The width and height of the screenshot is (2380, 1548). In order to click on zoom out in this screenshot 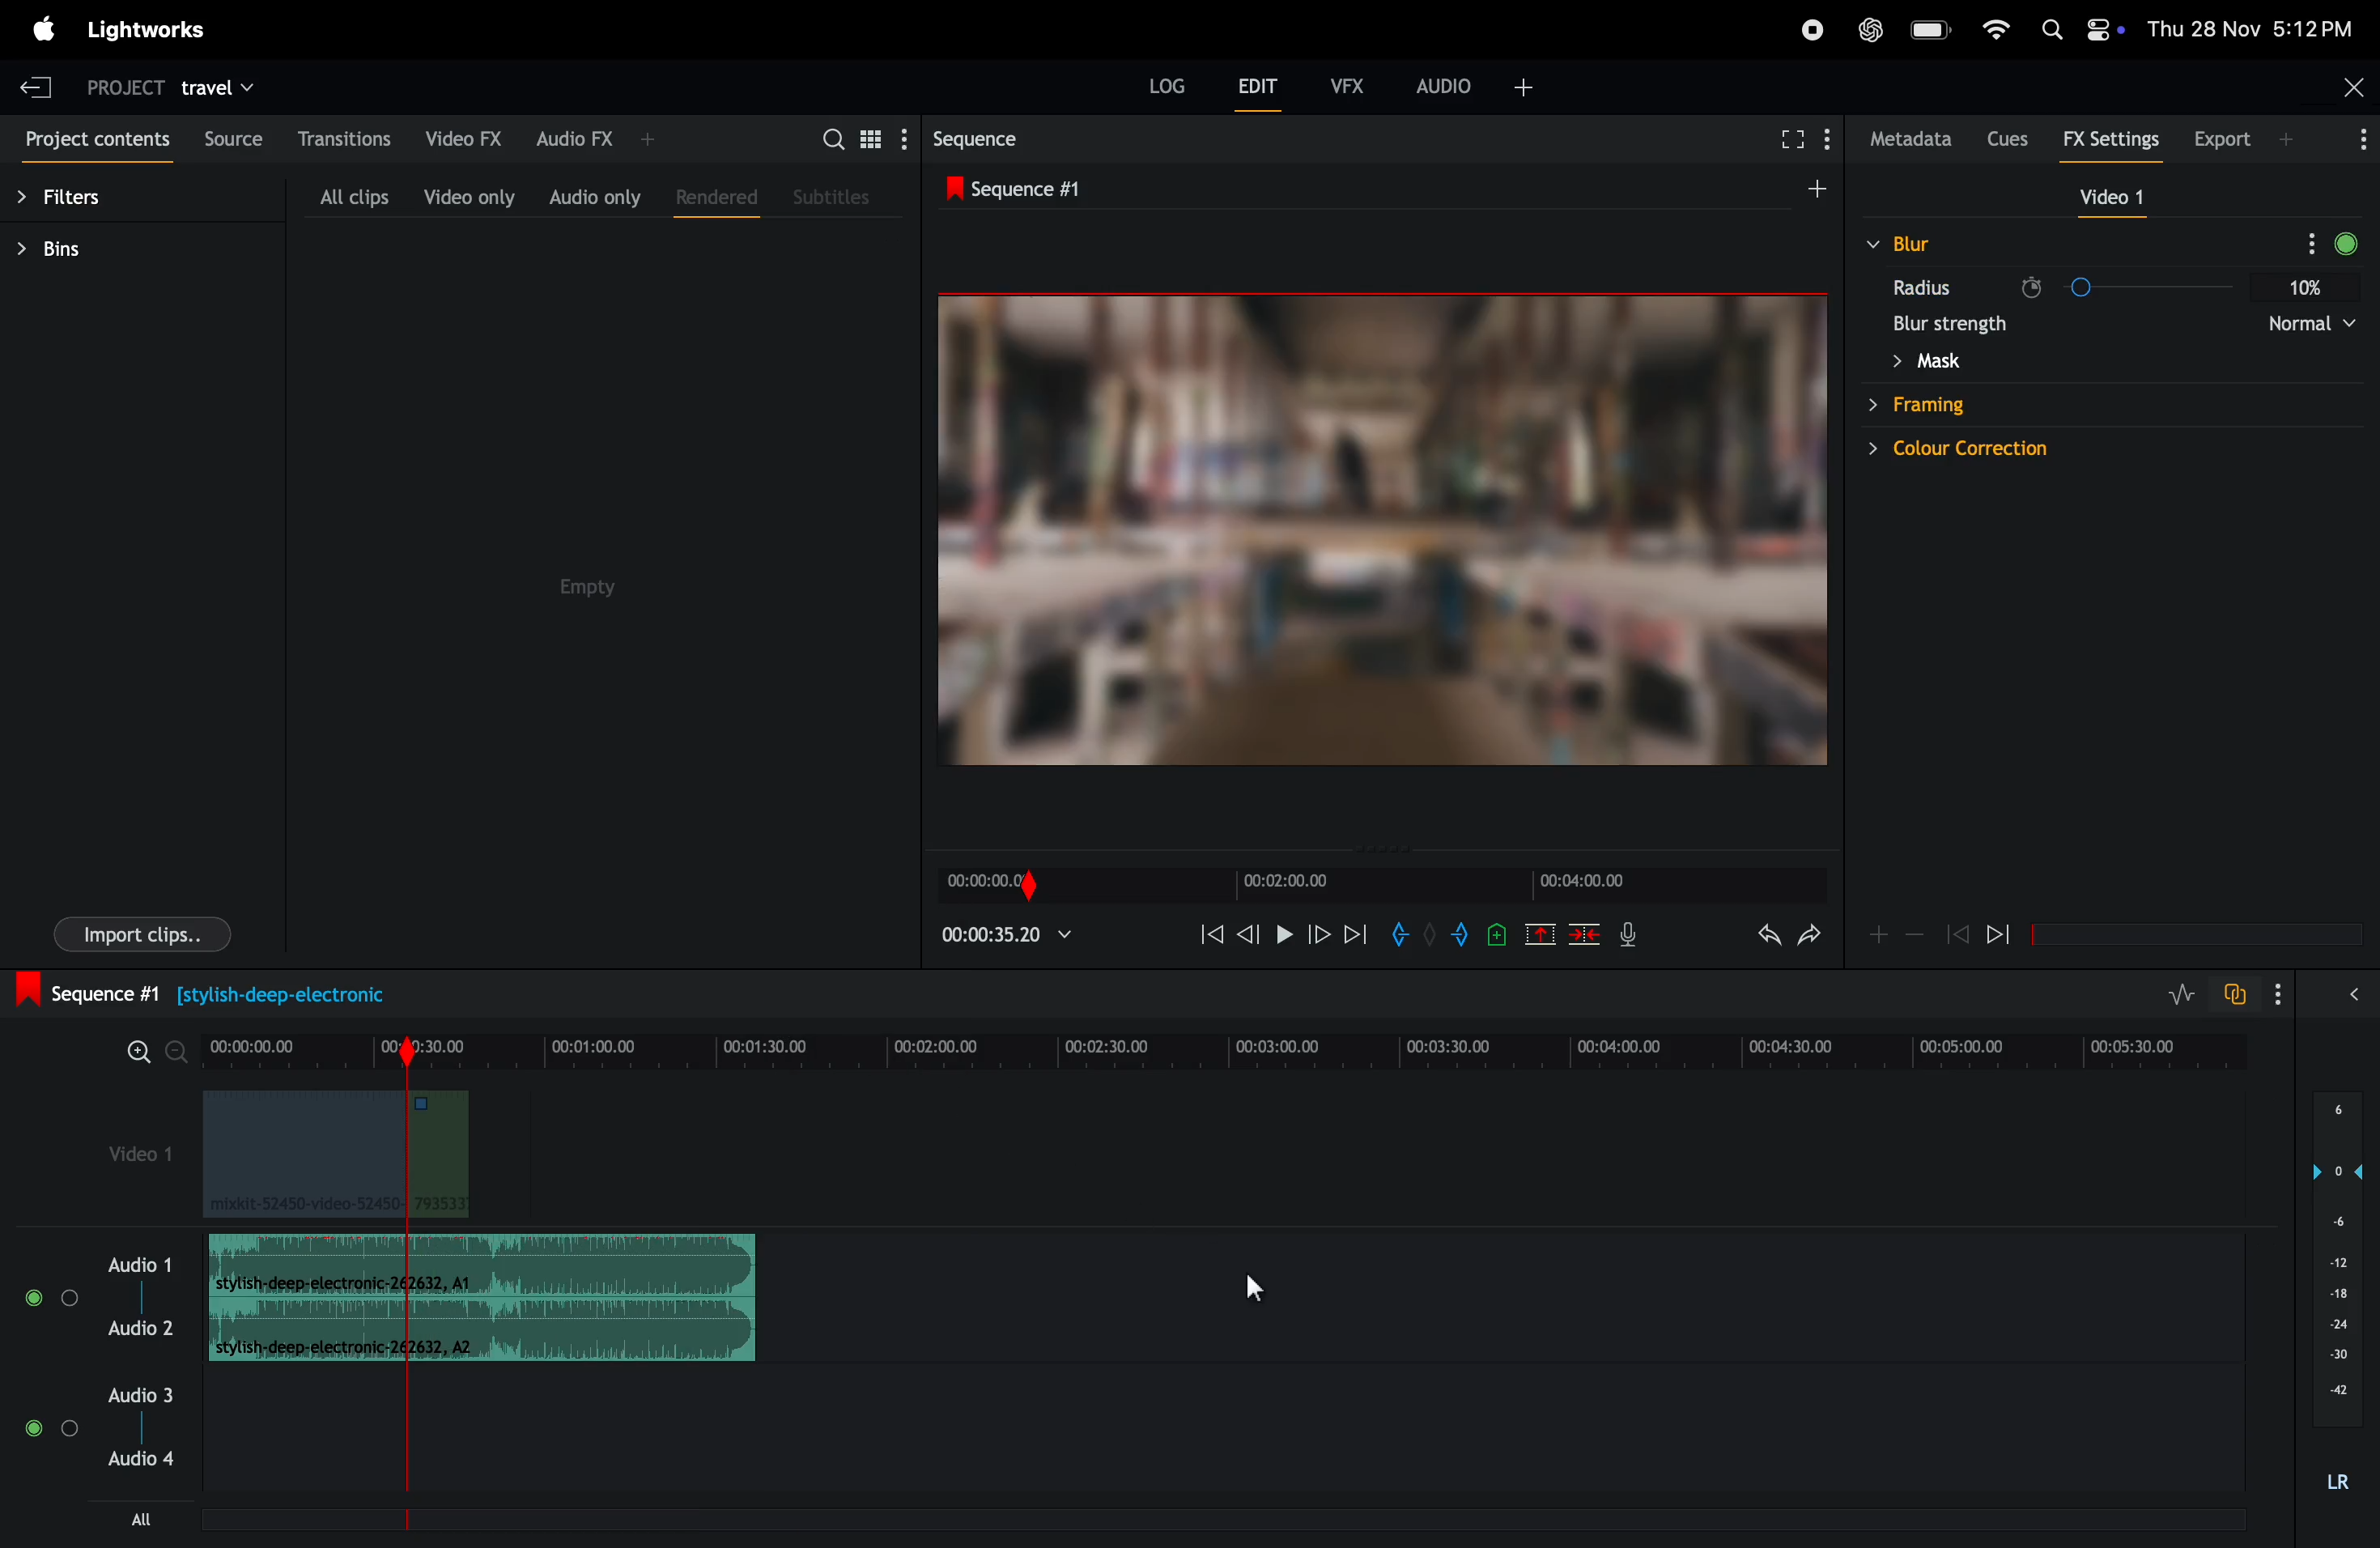, I will do `click(1915, 938)`.